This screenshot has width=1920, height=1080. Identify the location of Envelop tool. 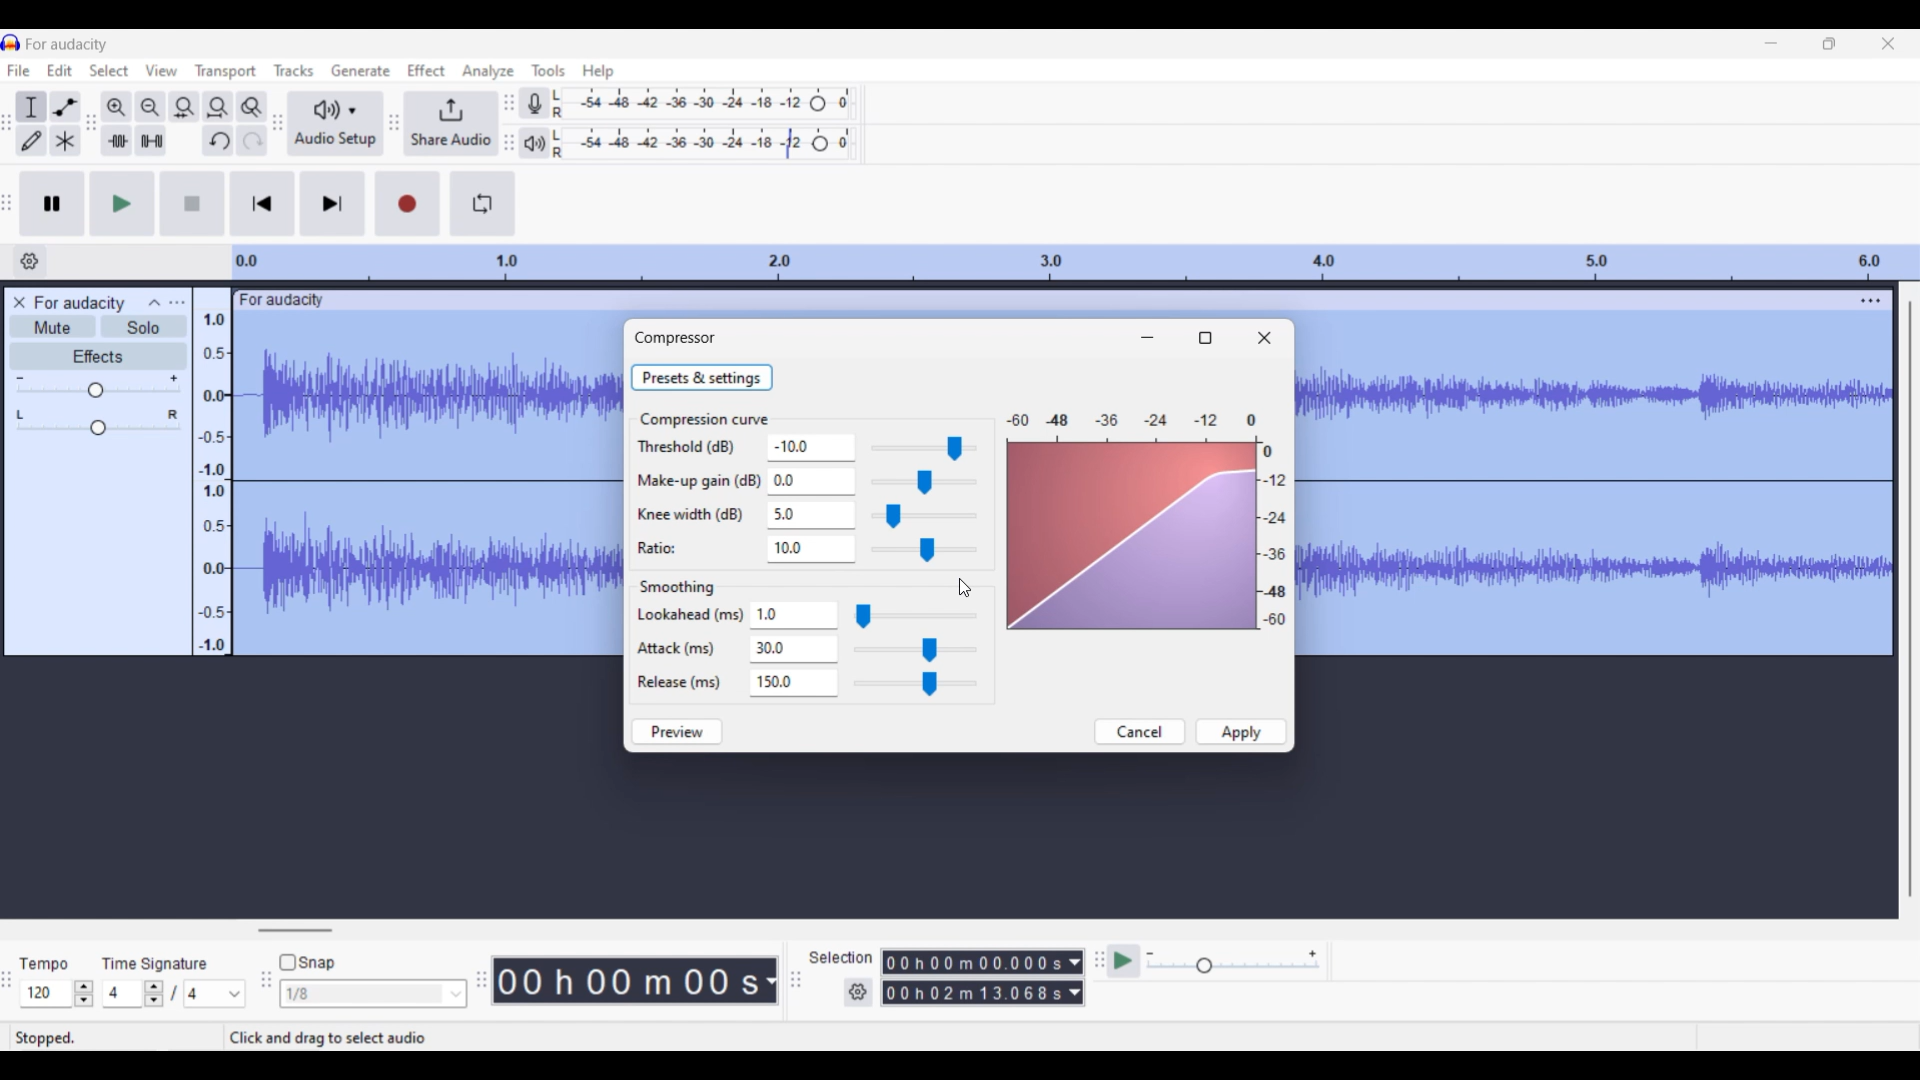
(66, 107).